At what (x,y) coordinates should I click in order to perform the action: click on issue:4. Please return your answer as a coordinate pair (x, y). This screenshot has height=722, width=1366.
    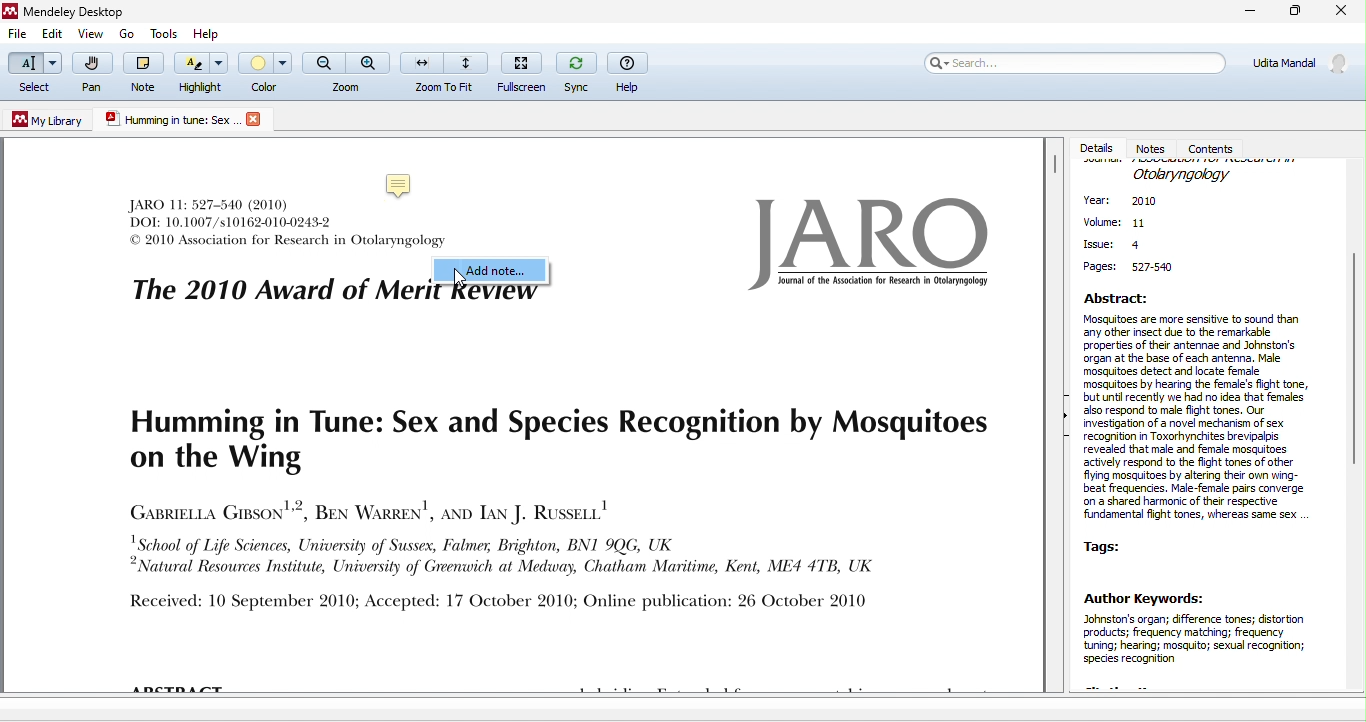
    Looking at the image, I should click on (1113, 243).